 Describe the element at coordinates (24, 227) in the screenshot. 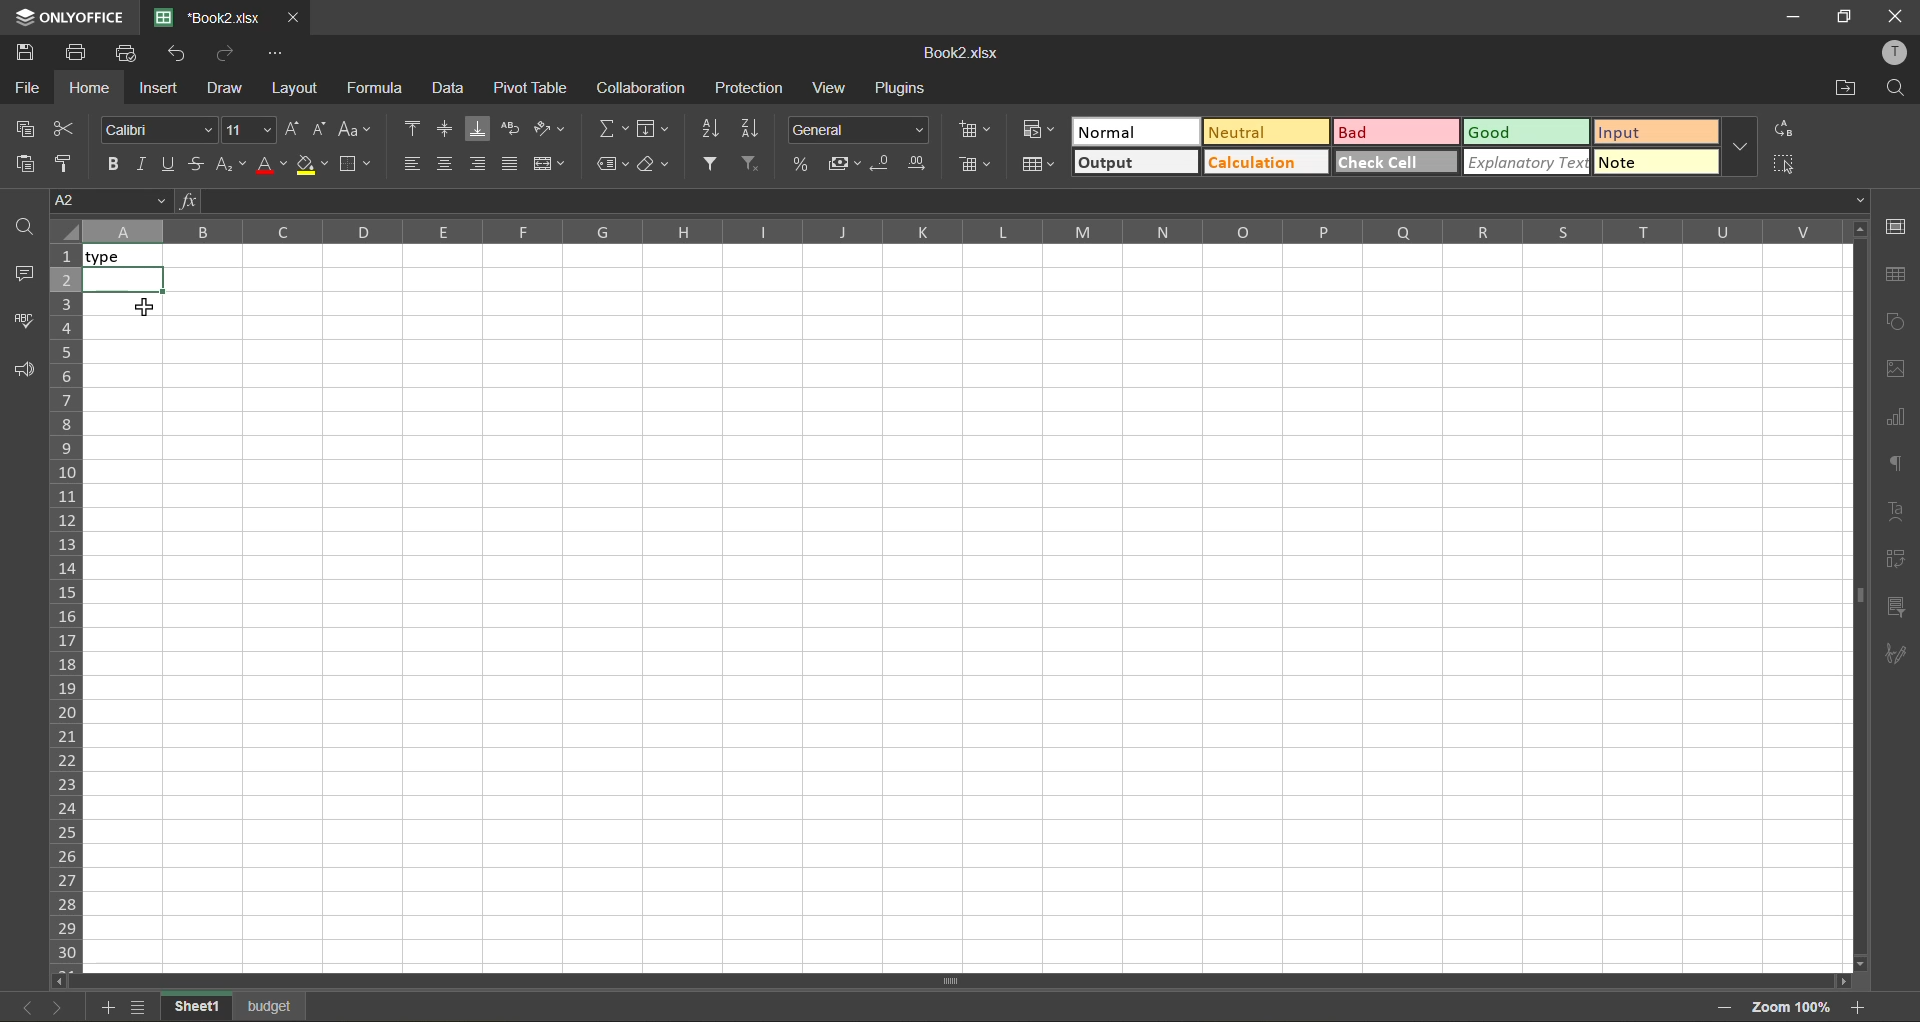

I see `find` at that location.